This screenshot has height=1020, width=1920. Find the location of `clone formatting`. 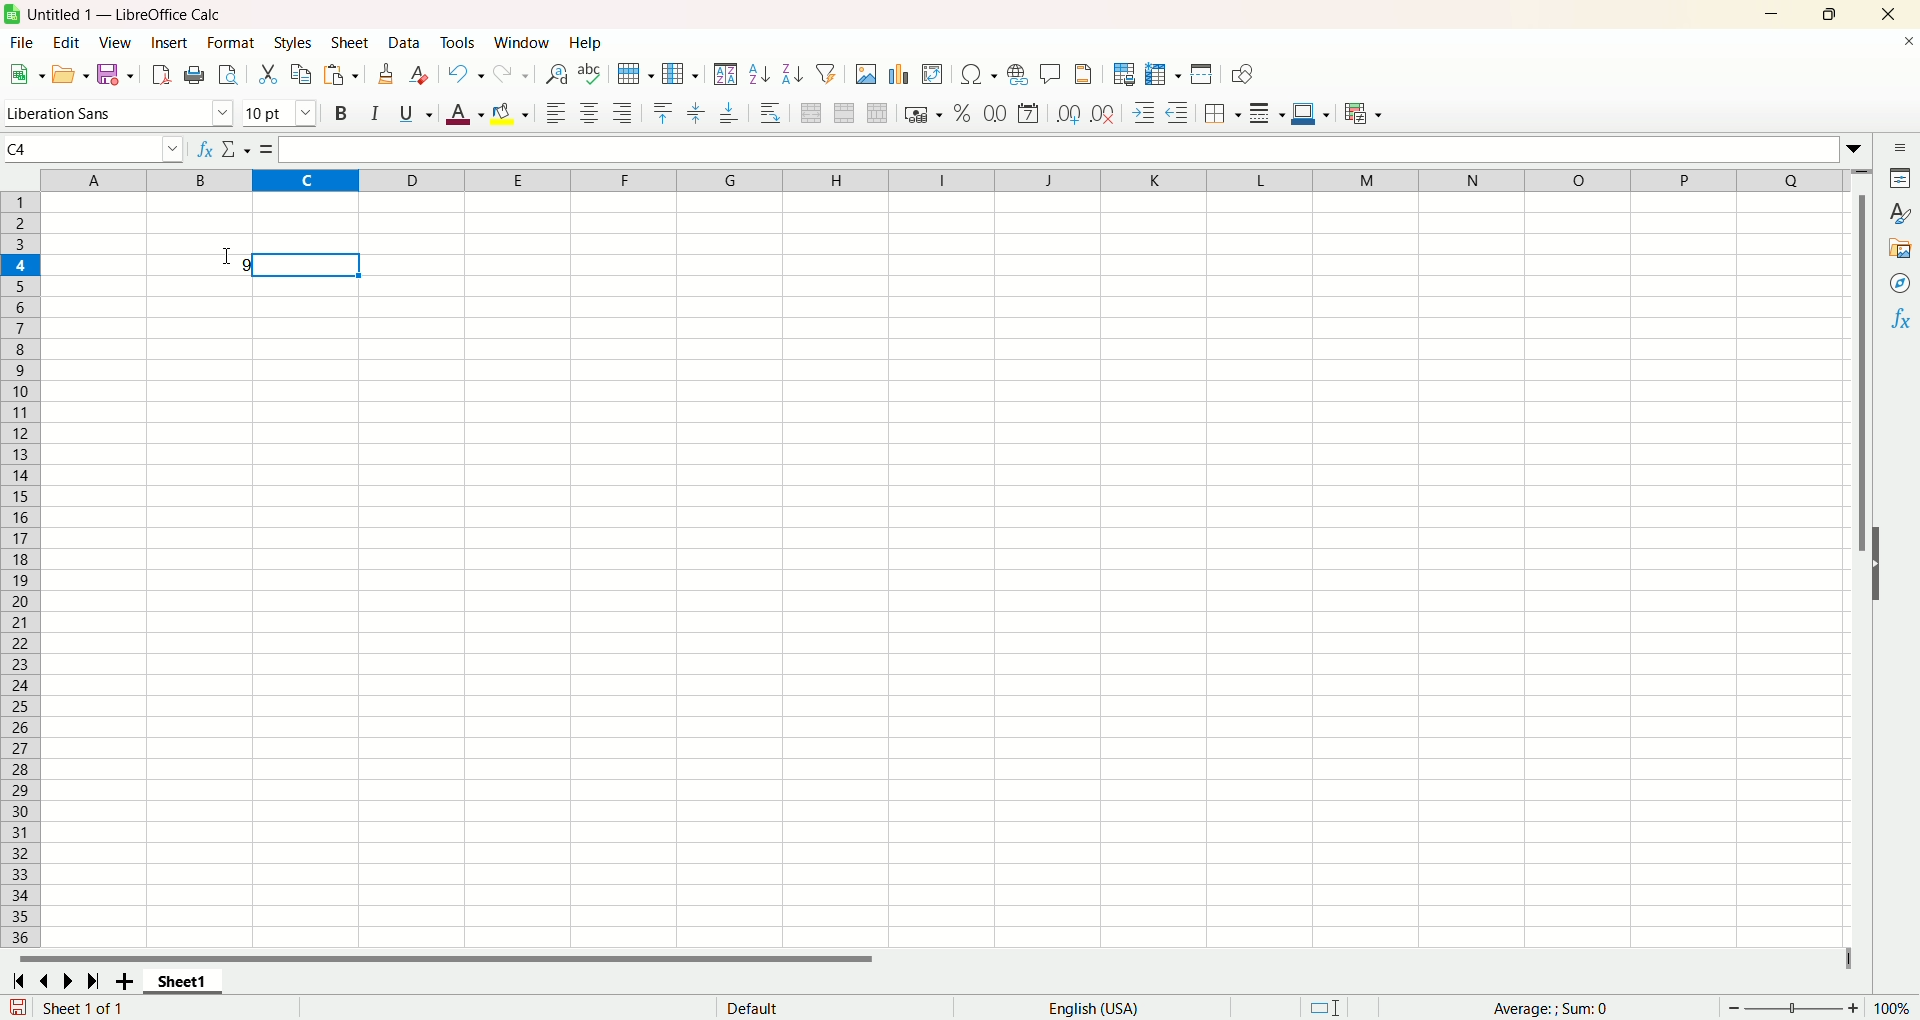

clone formatting is located at coordinates (388, 74).